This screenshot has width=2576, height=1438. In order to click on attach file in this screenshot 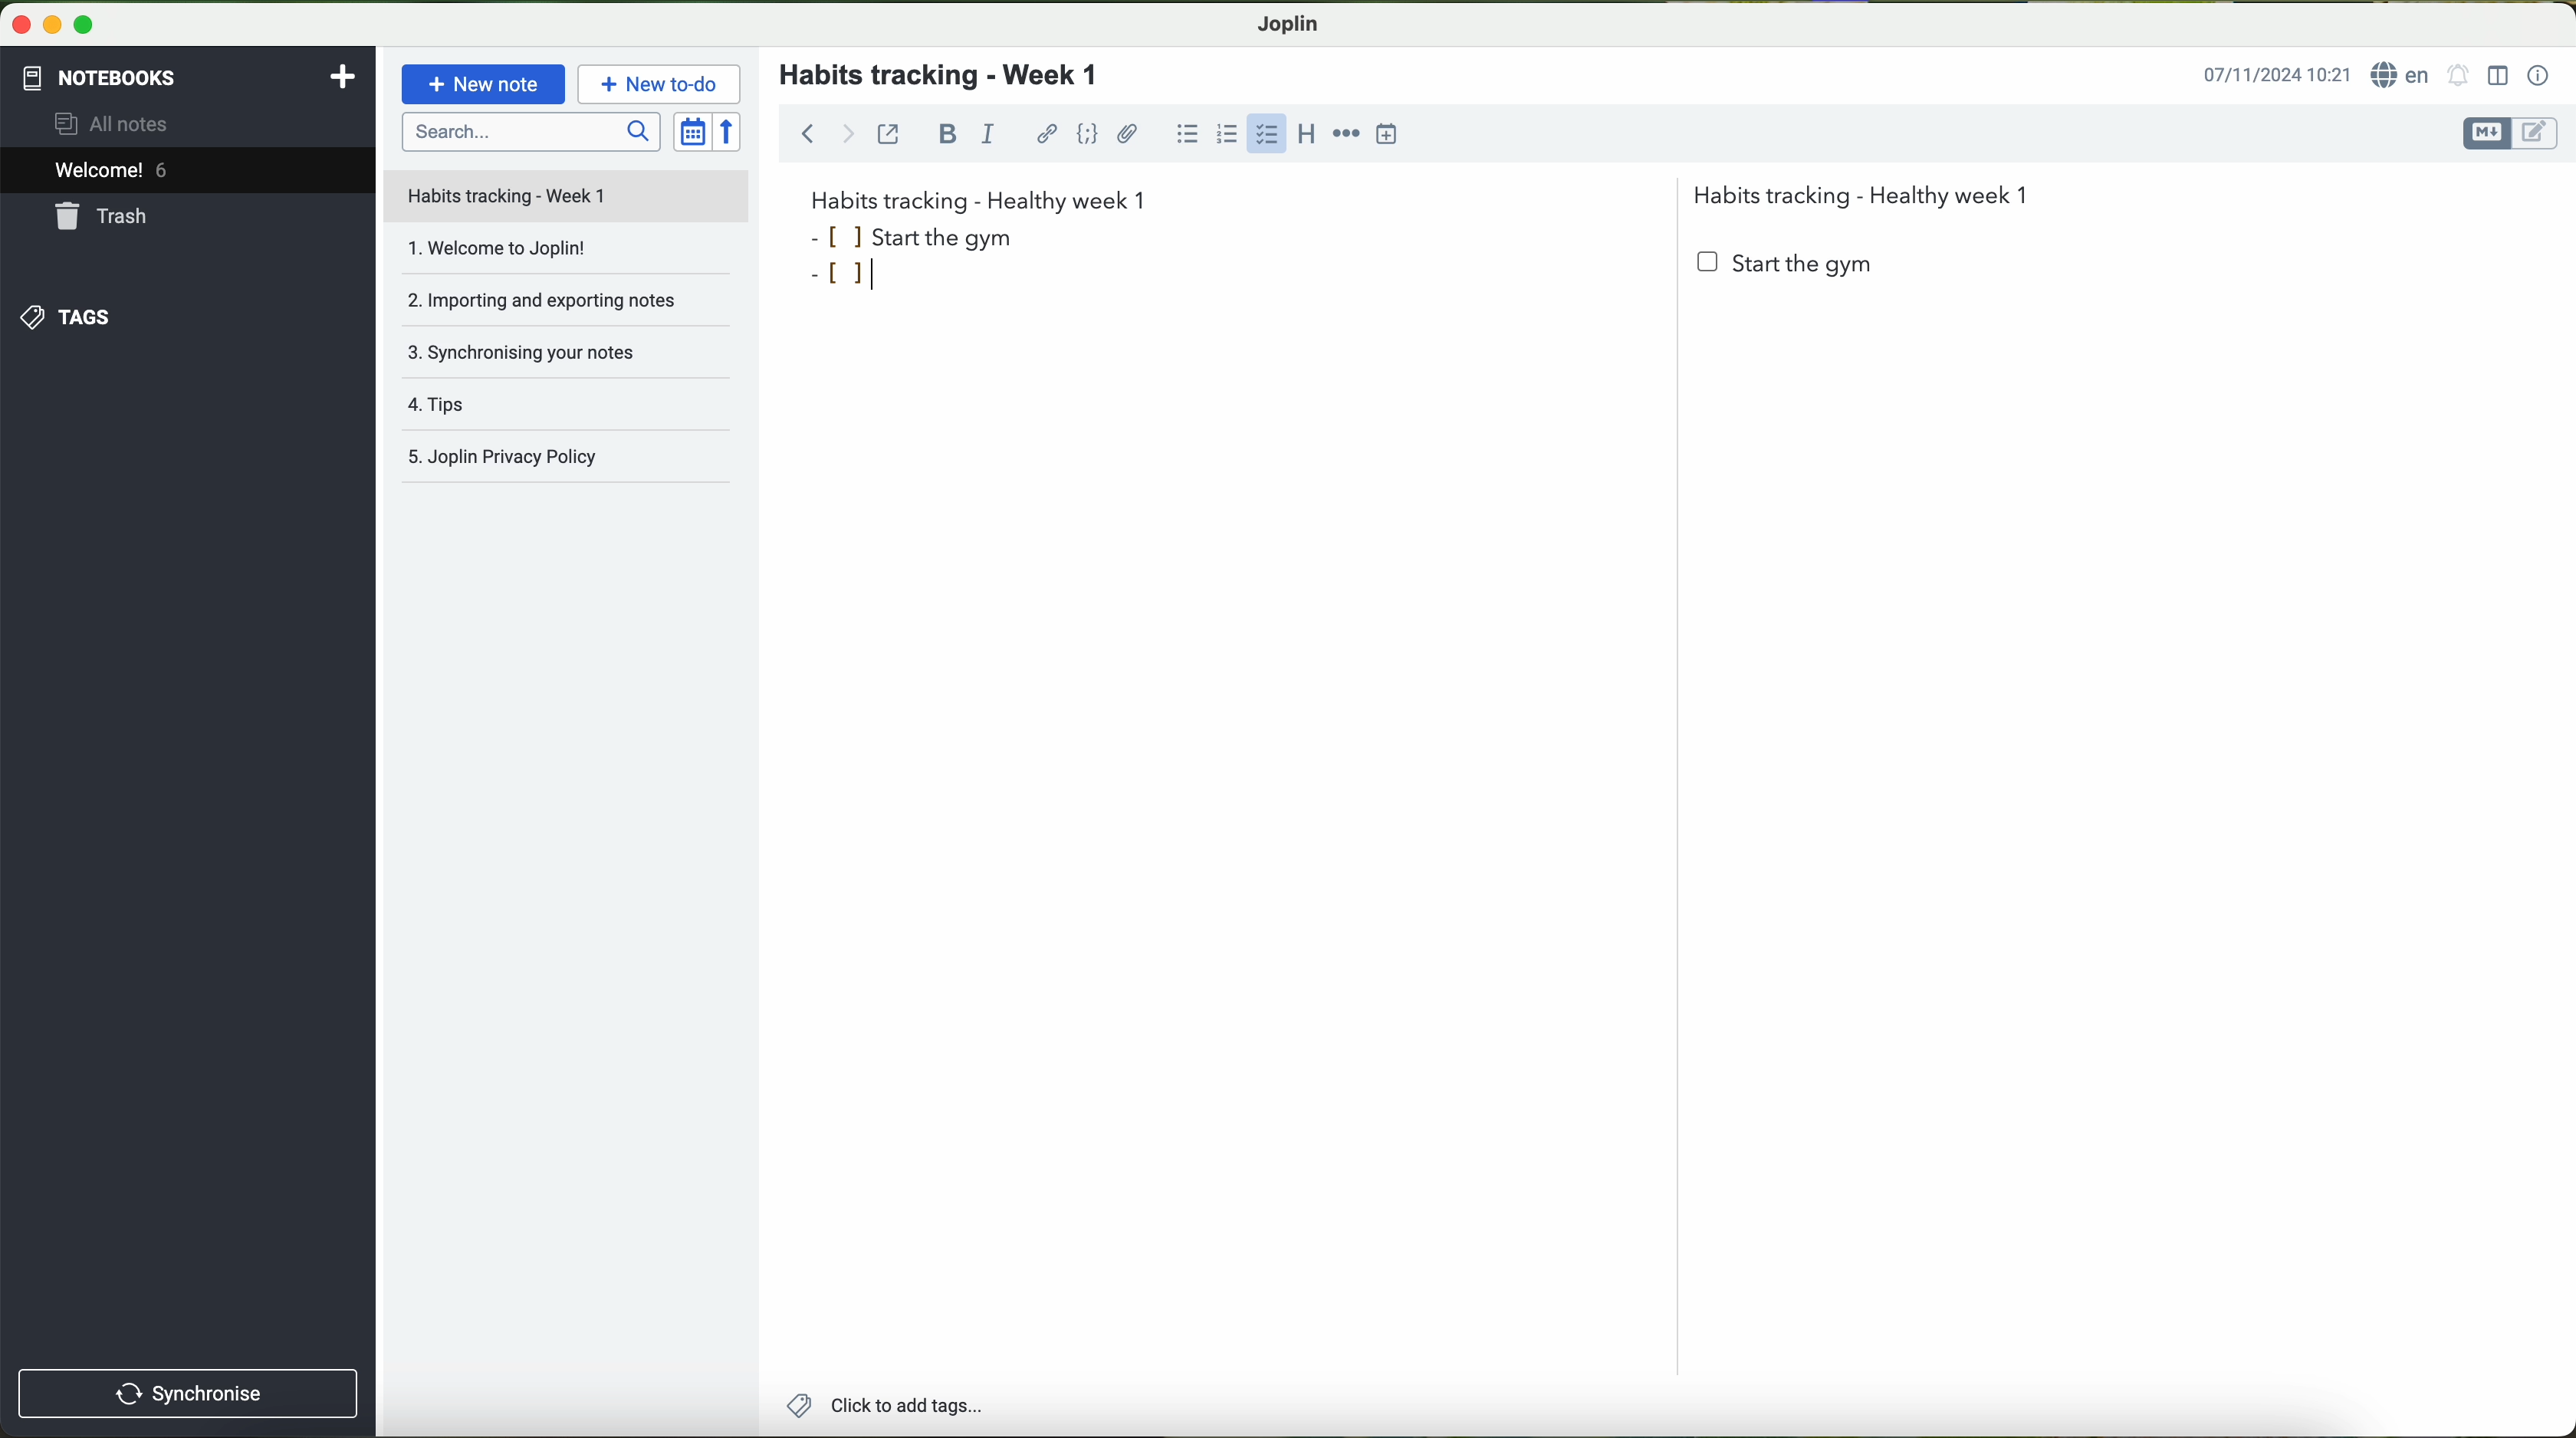, I will do `click(1129, 133)`.